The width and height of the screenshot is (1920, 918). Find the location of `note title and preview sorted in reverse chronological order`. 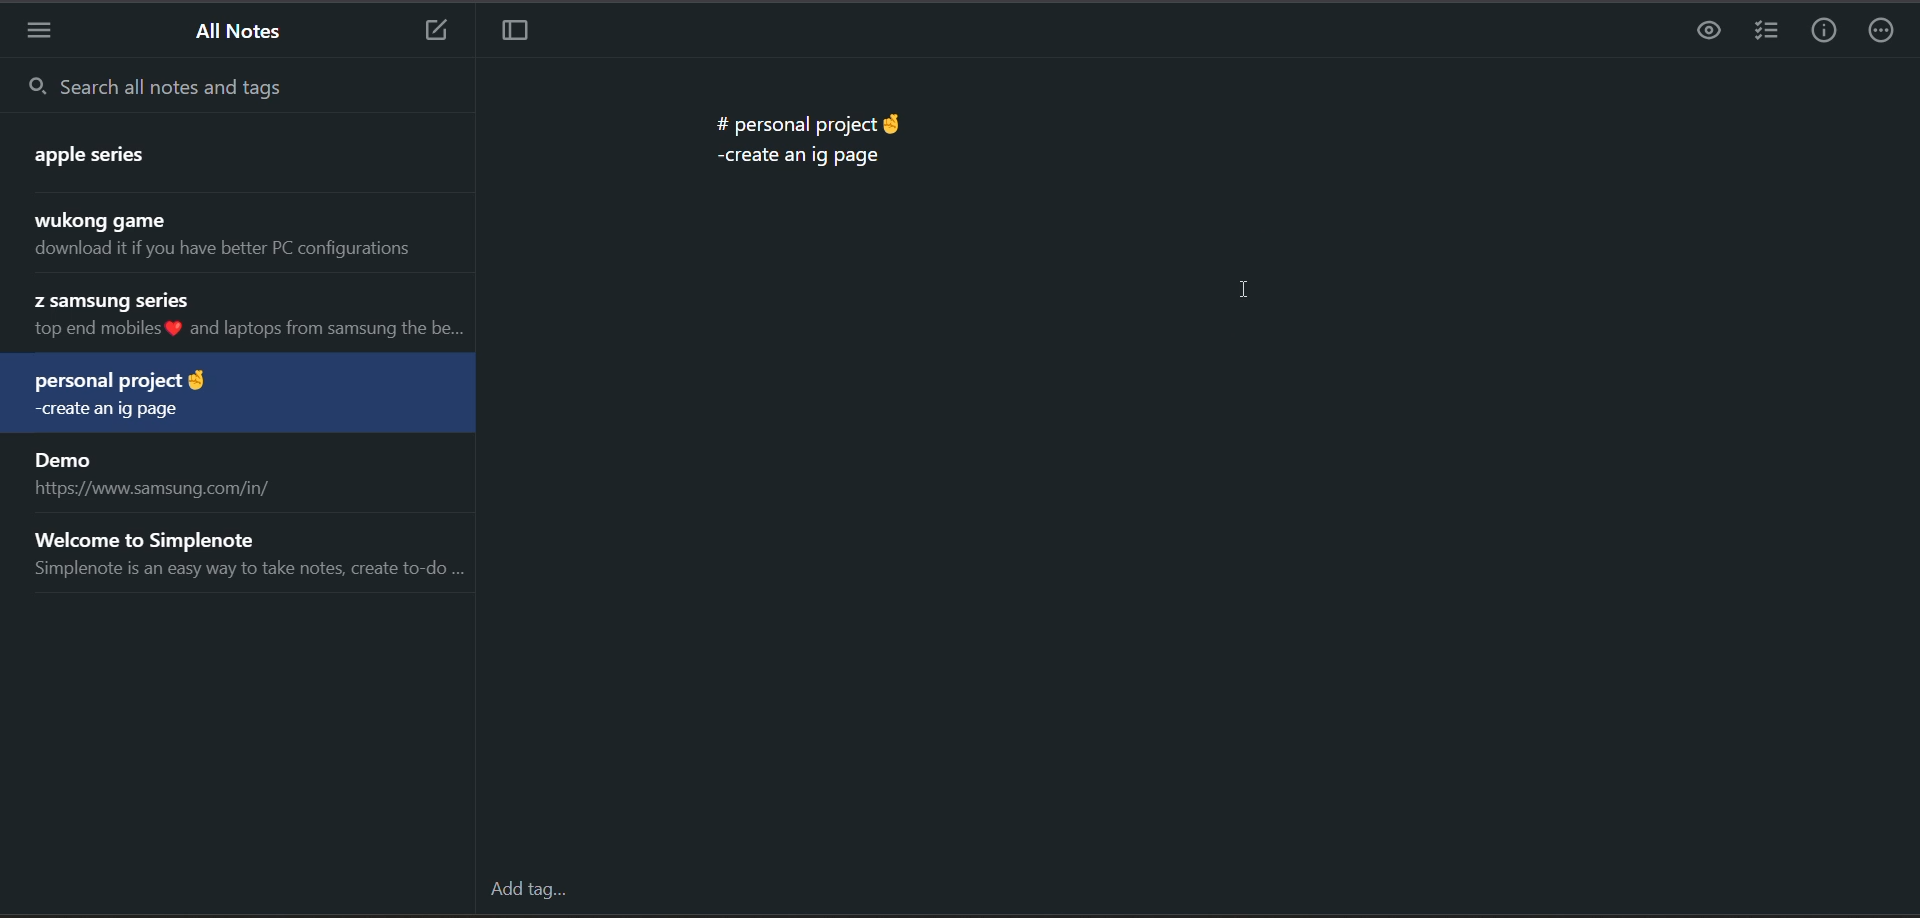

note title and preview sorted in reverse chronological order is located at coordinates (246, 236).